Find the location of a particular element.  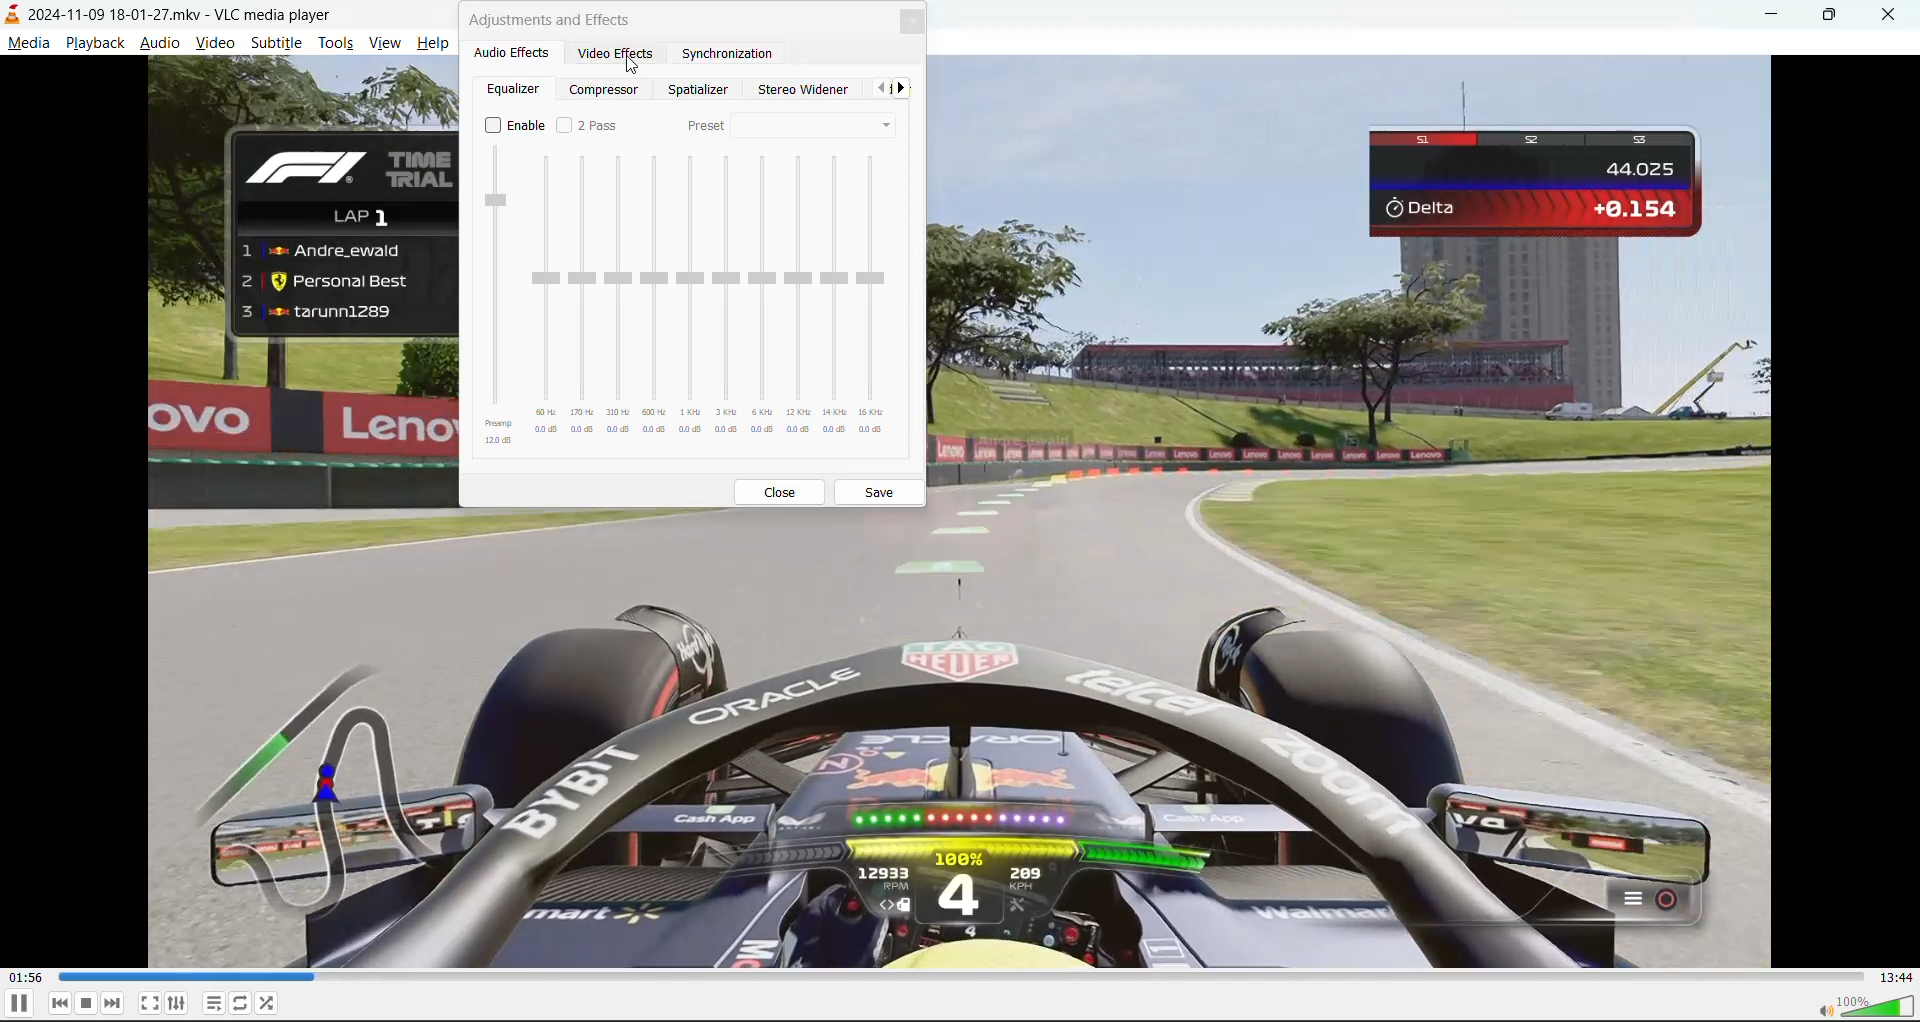

close is located at coordinates (782, 497).